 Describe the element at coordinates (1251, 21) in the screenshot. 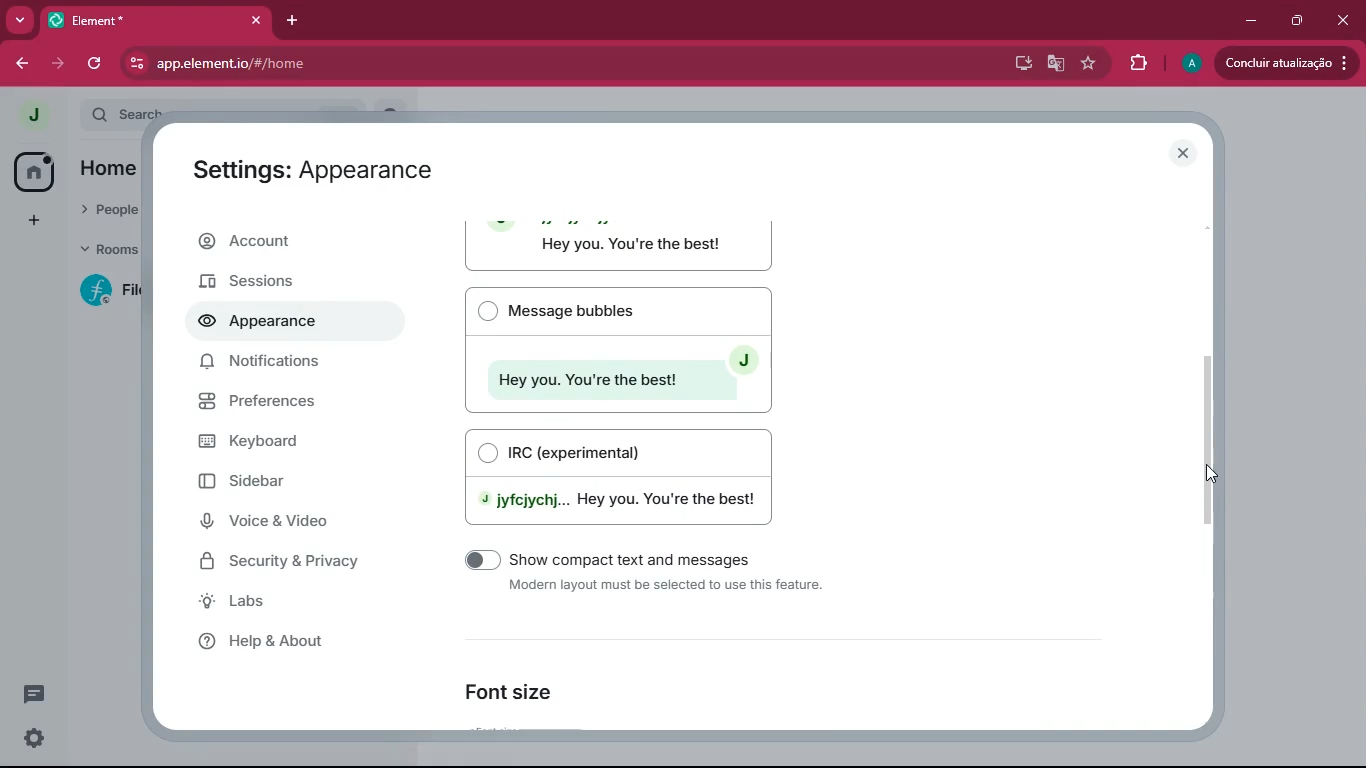

I see `minimize` at that location.